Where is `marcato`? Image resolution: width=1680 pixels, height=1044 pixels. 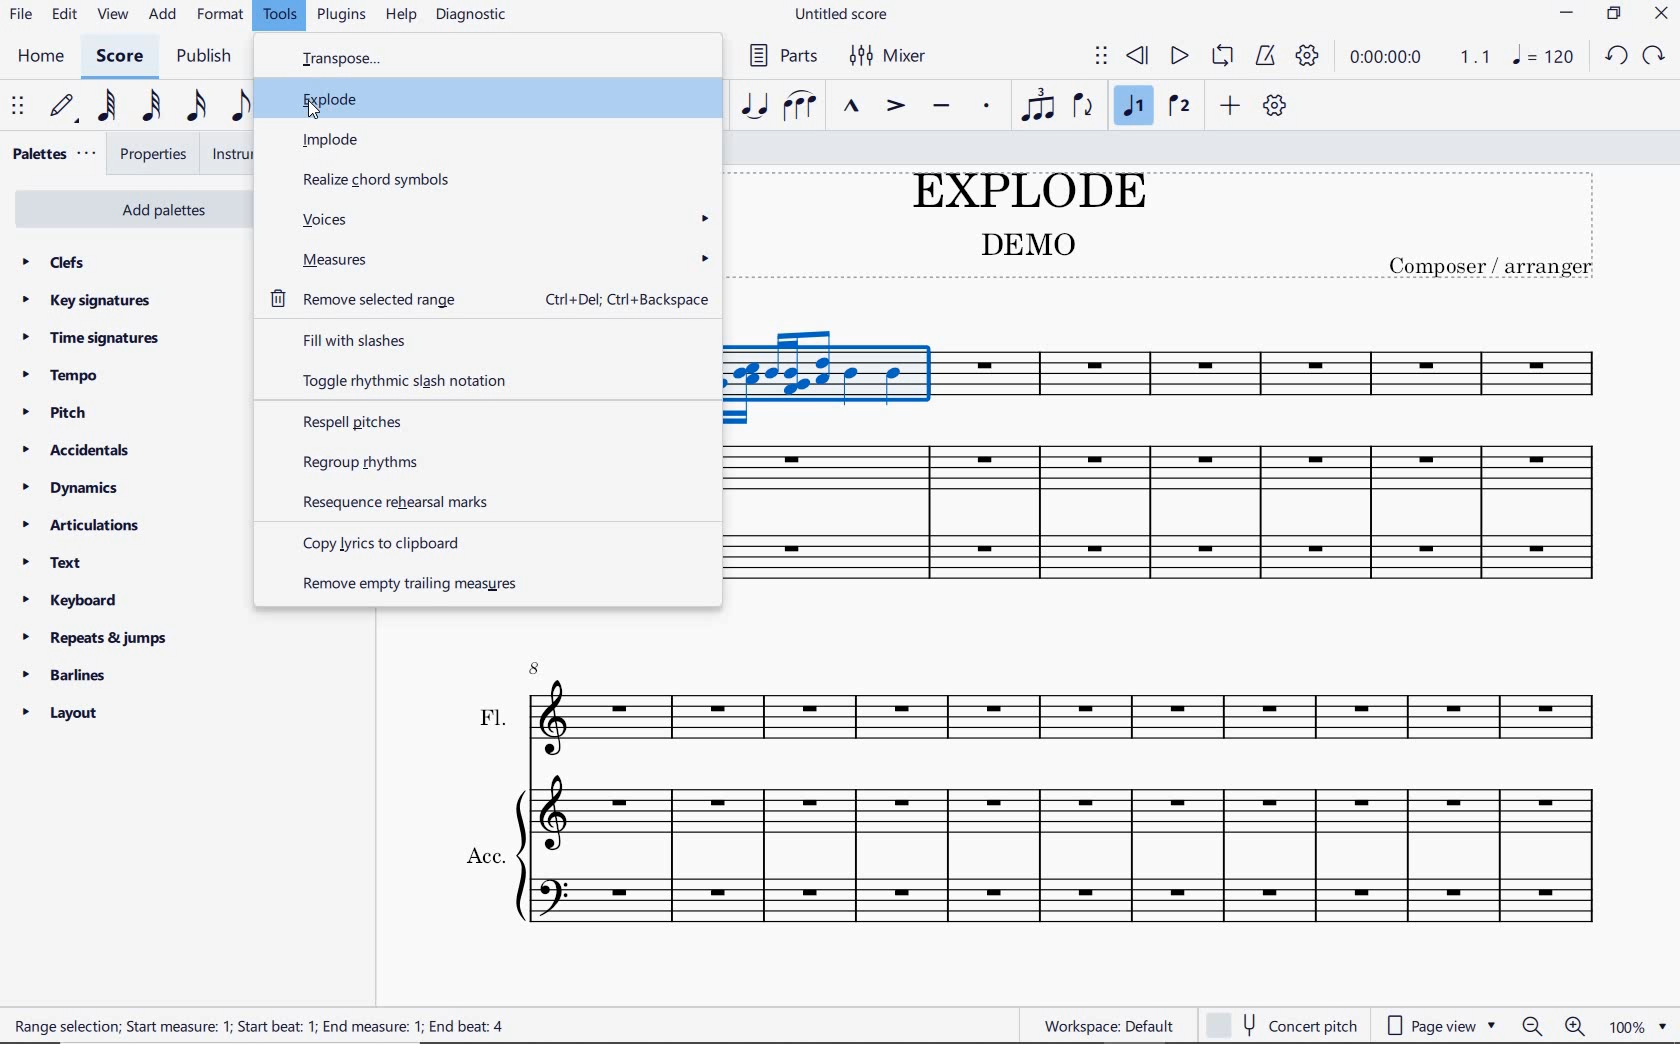 marcato is located at coordinates (850, 107).